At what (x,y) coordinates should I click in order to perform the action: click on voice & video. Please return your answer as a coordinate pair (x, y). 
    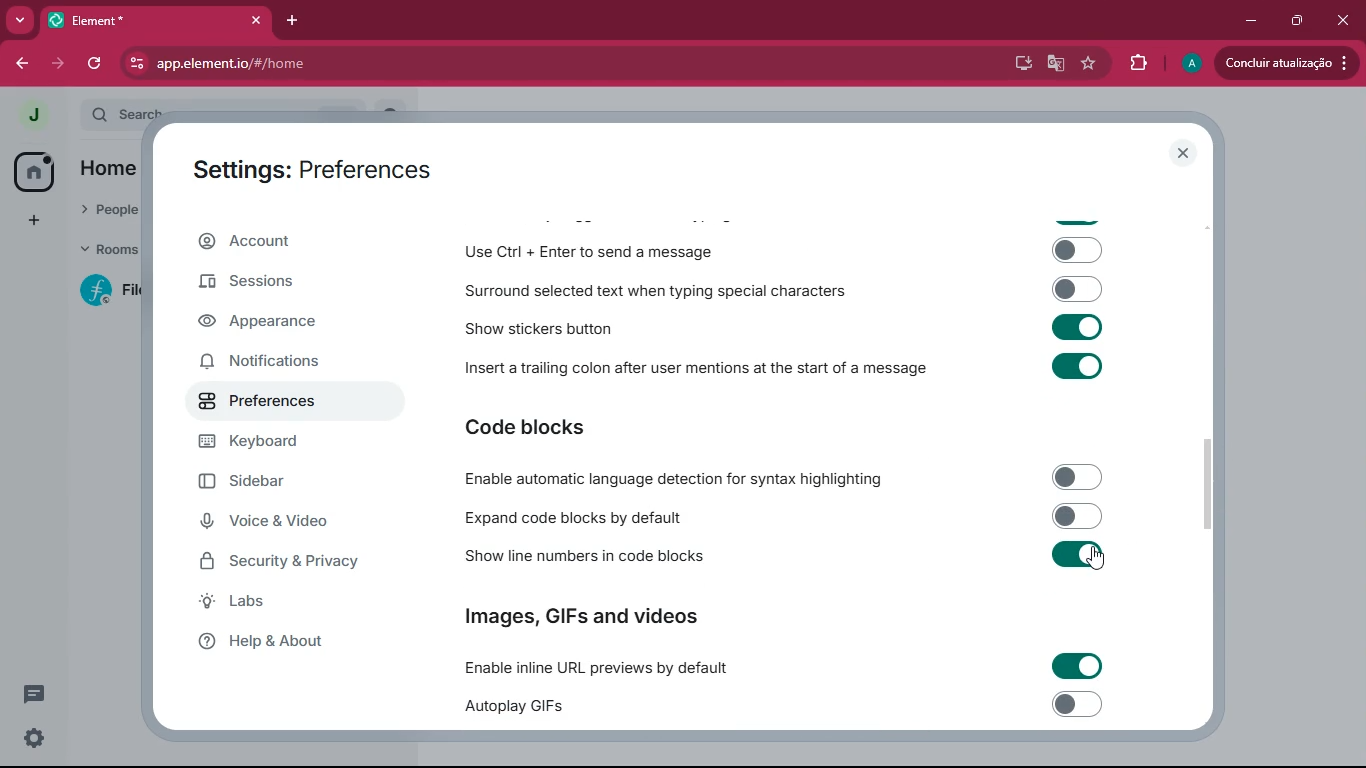
    Looking at the image, I should click on (281, 524).